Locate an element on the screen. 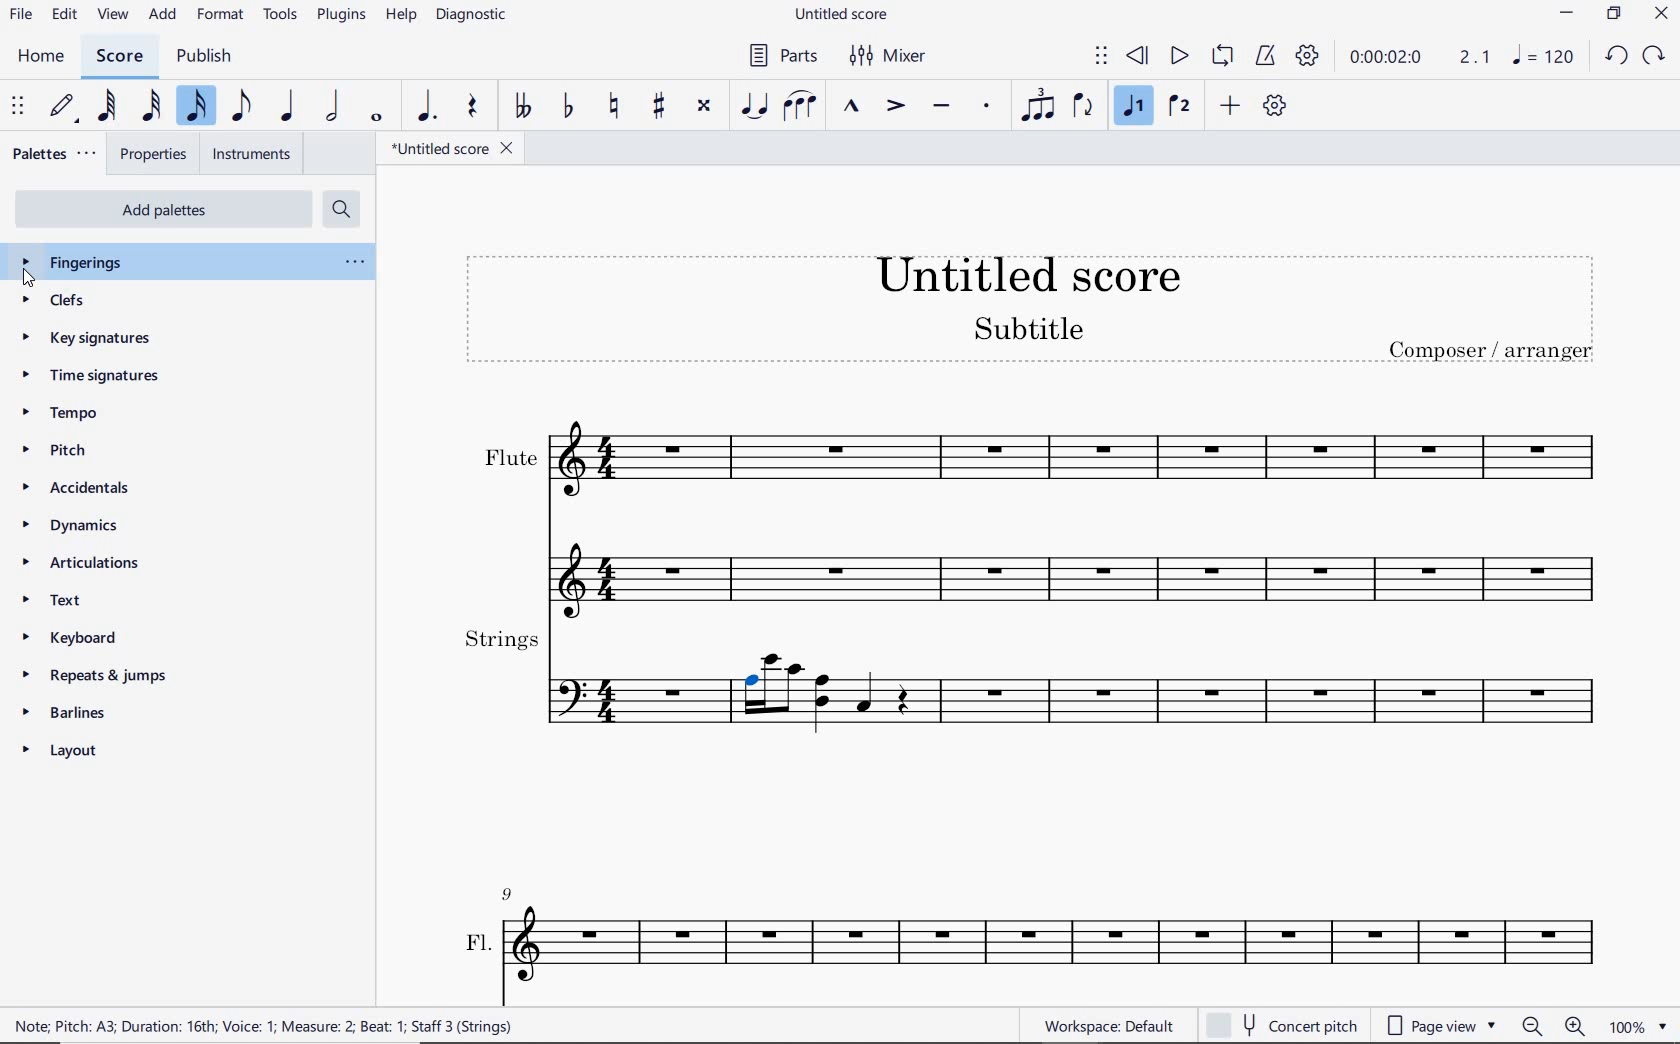  flute is located at coordinates (1033, 506).